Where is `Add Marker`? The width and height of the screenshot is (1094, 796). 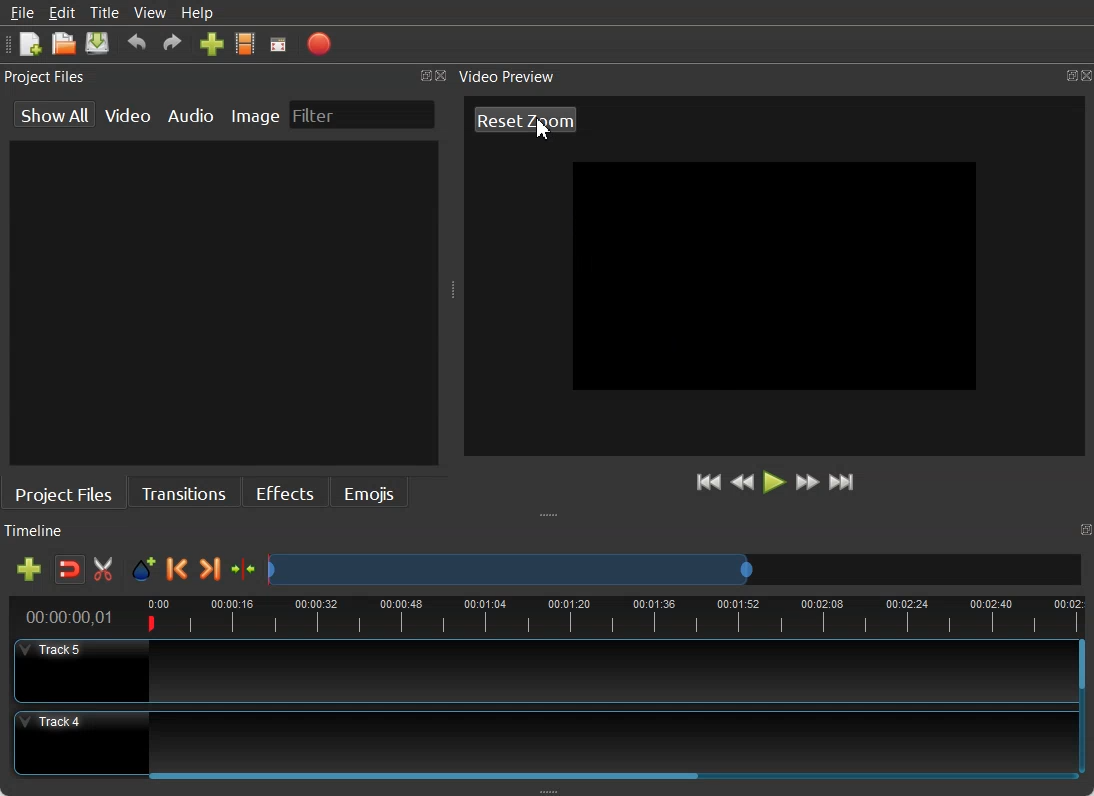 Add Marker is located at coordinates (144, 568).